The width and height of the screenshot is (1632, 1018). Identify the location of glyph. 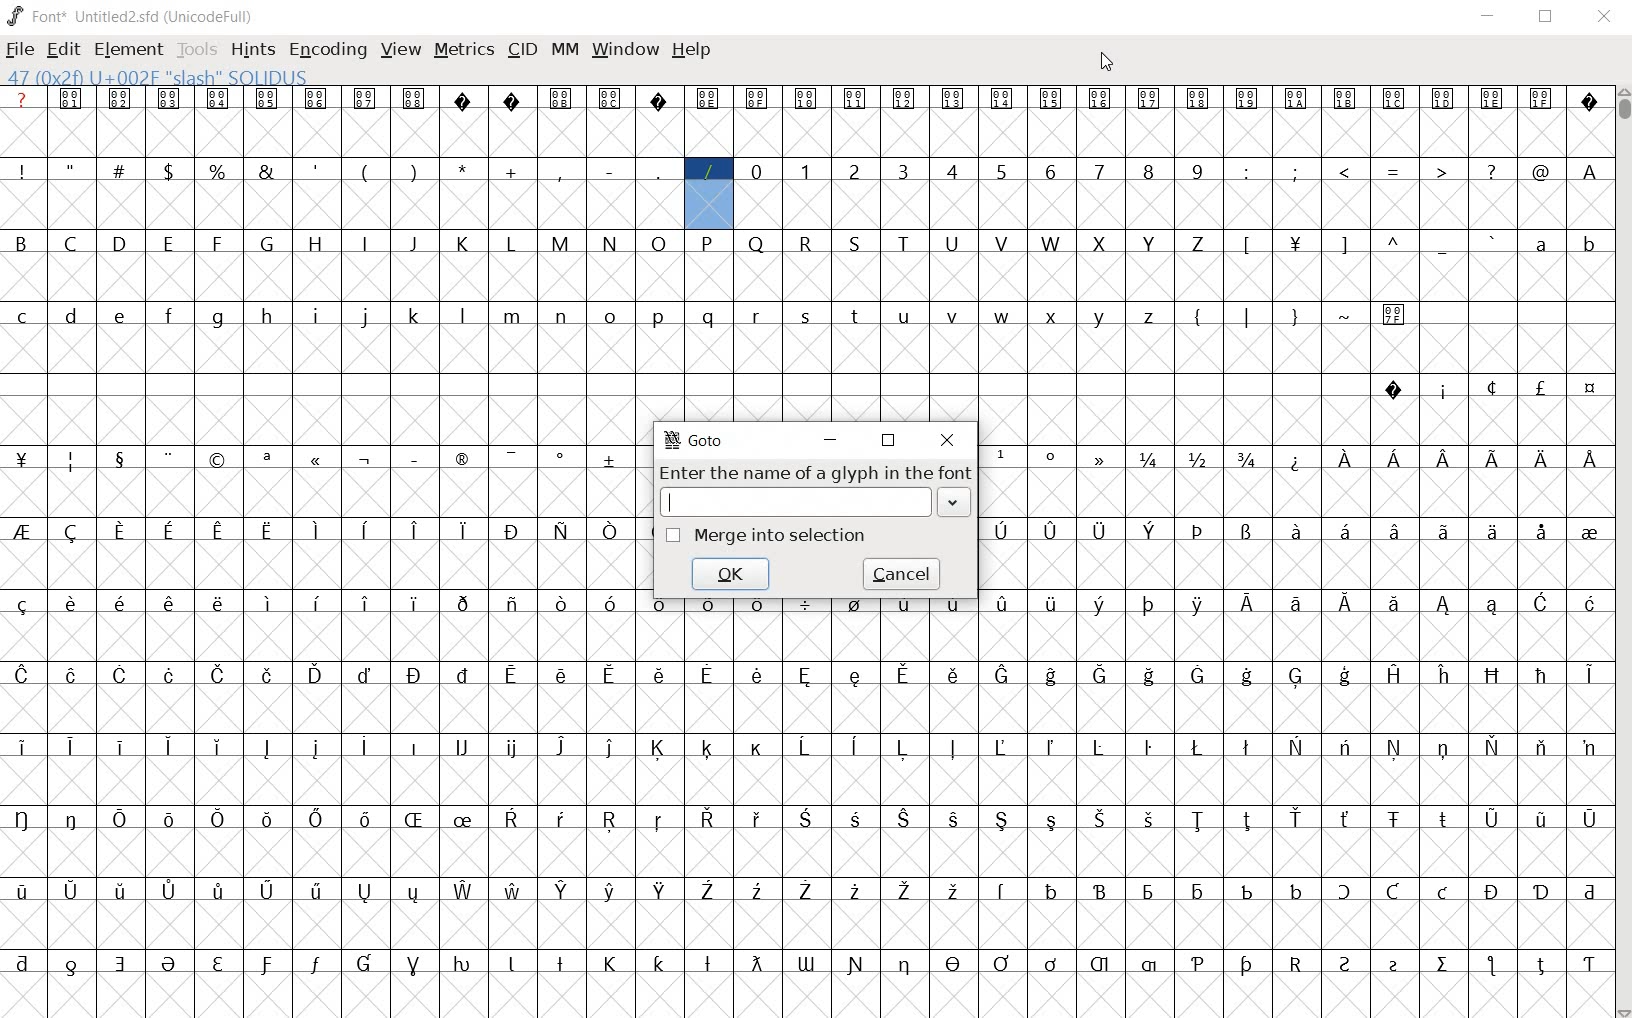
(514, 890).